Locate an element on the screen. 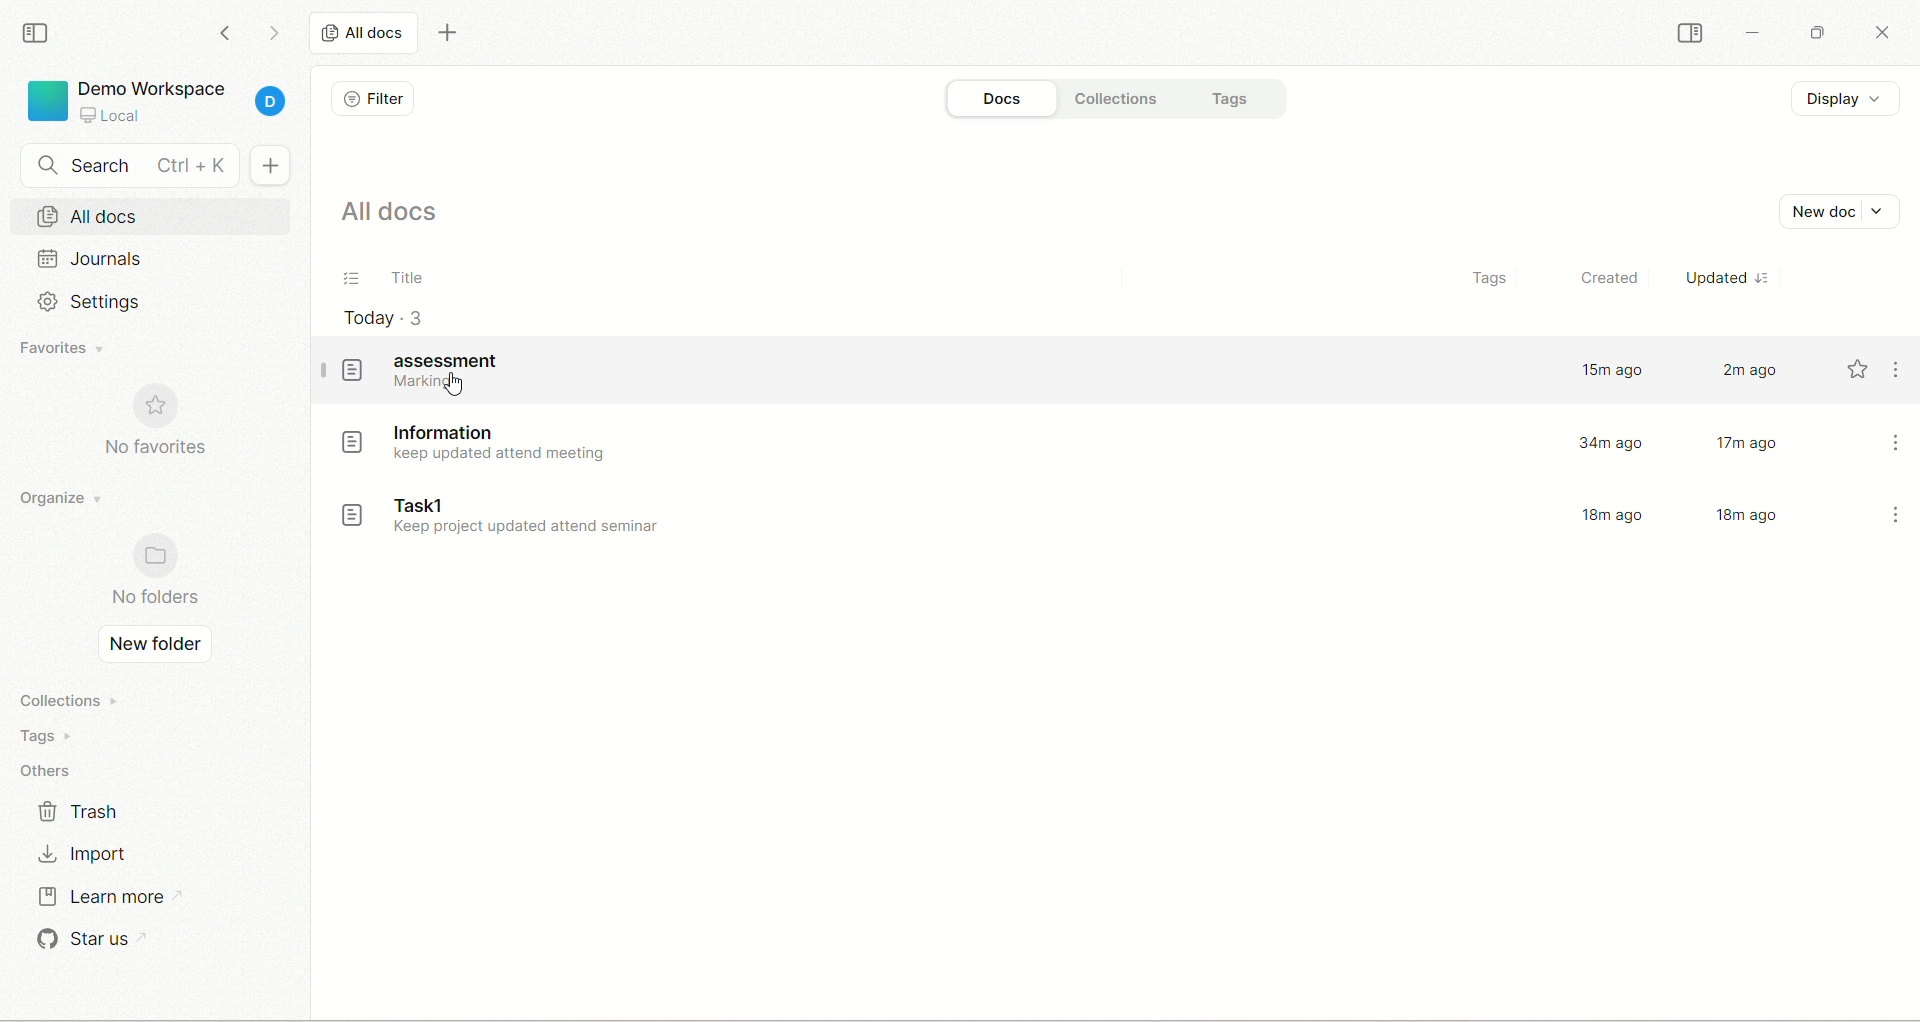  tags is located at coordinates (40, 735).